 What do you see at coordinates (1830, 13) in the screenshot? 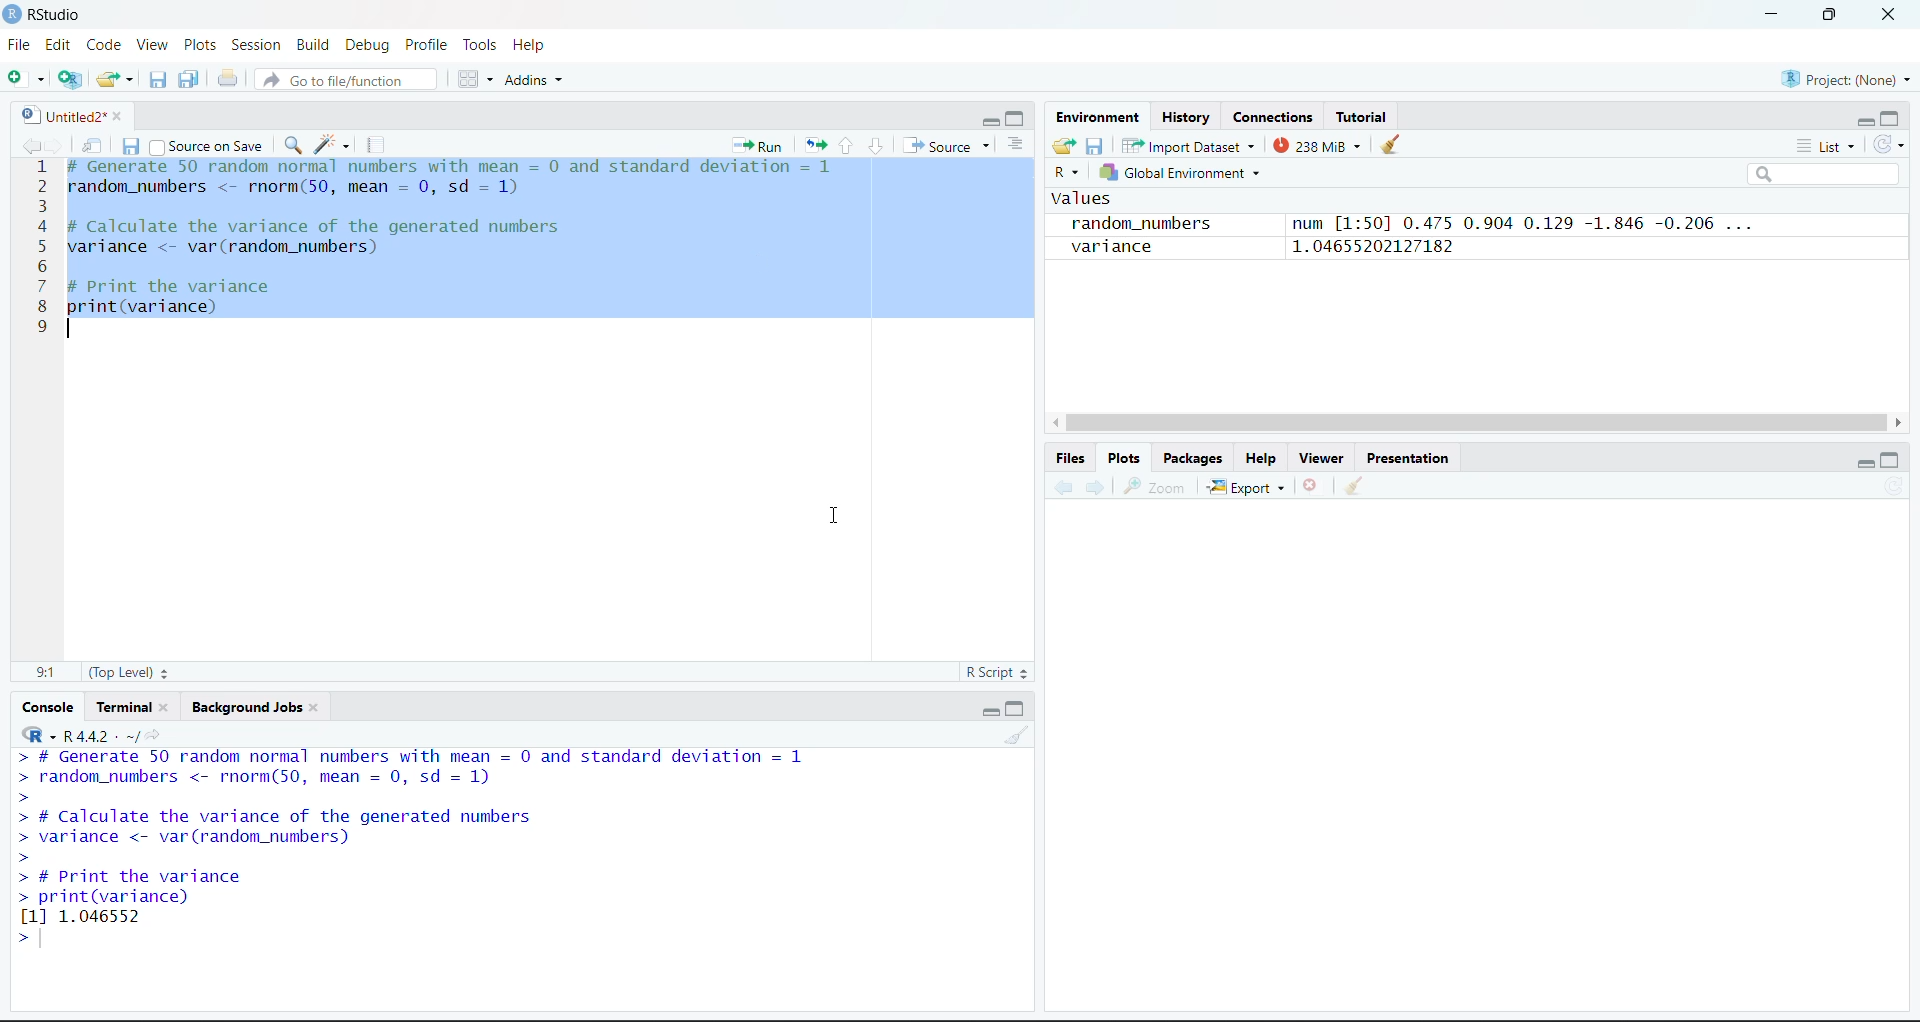
I see `resize` at bounding box center [1830, 13].